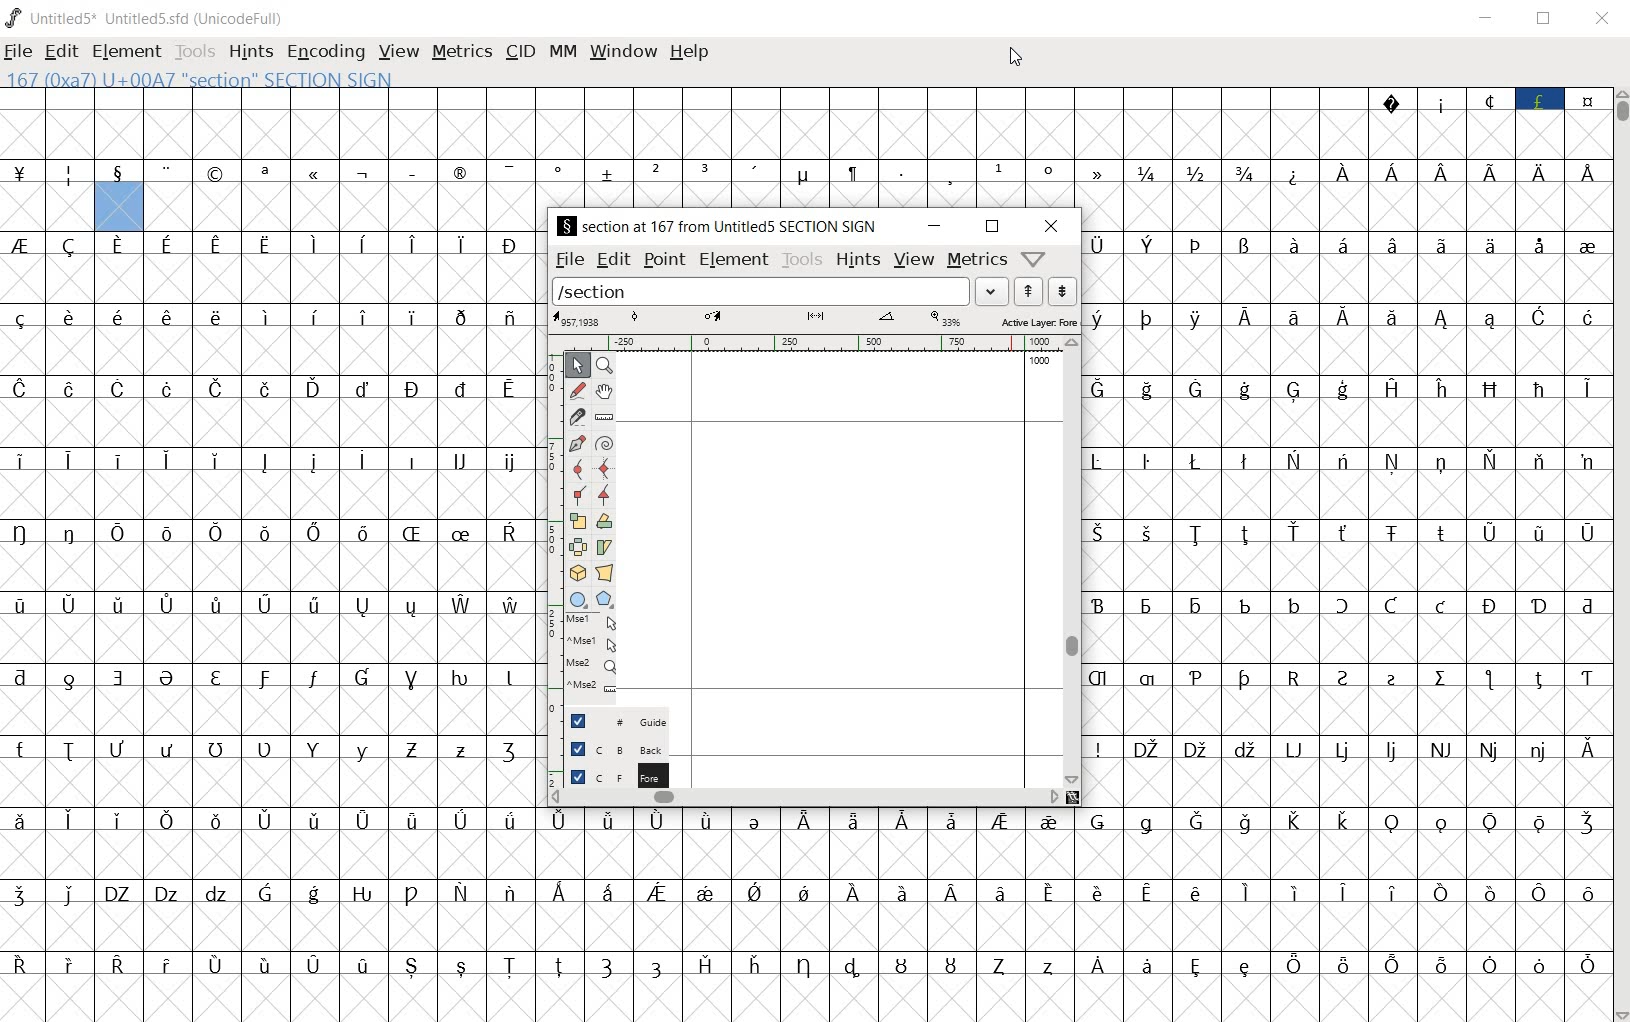  I want to click on view, so click(916, 261).